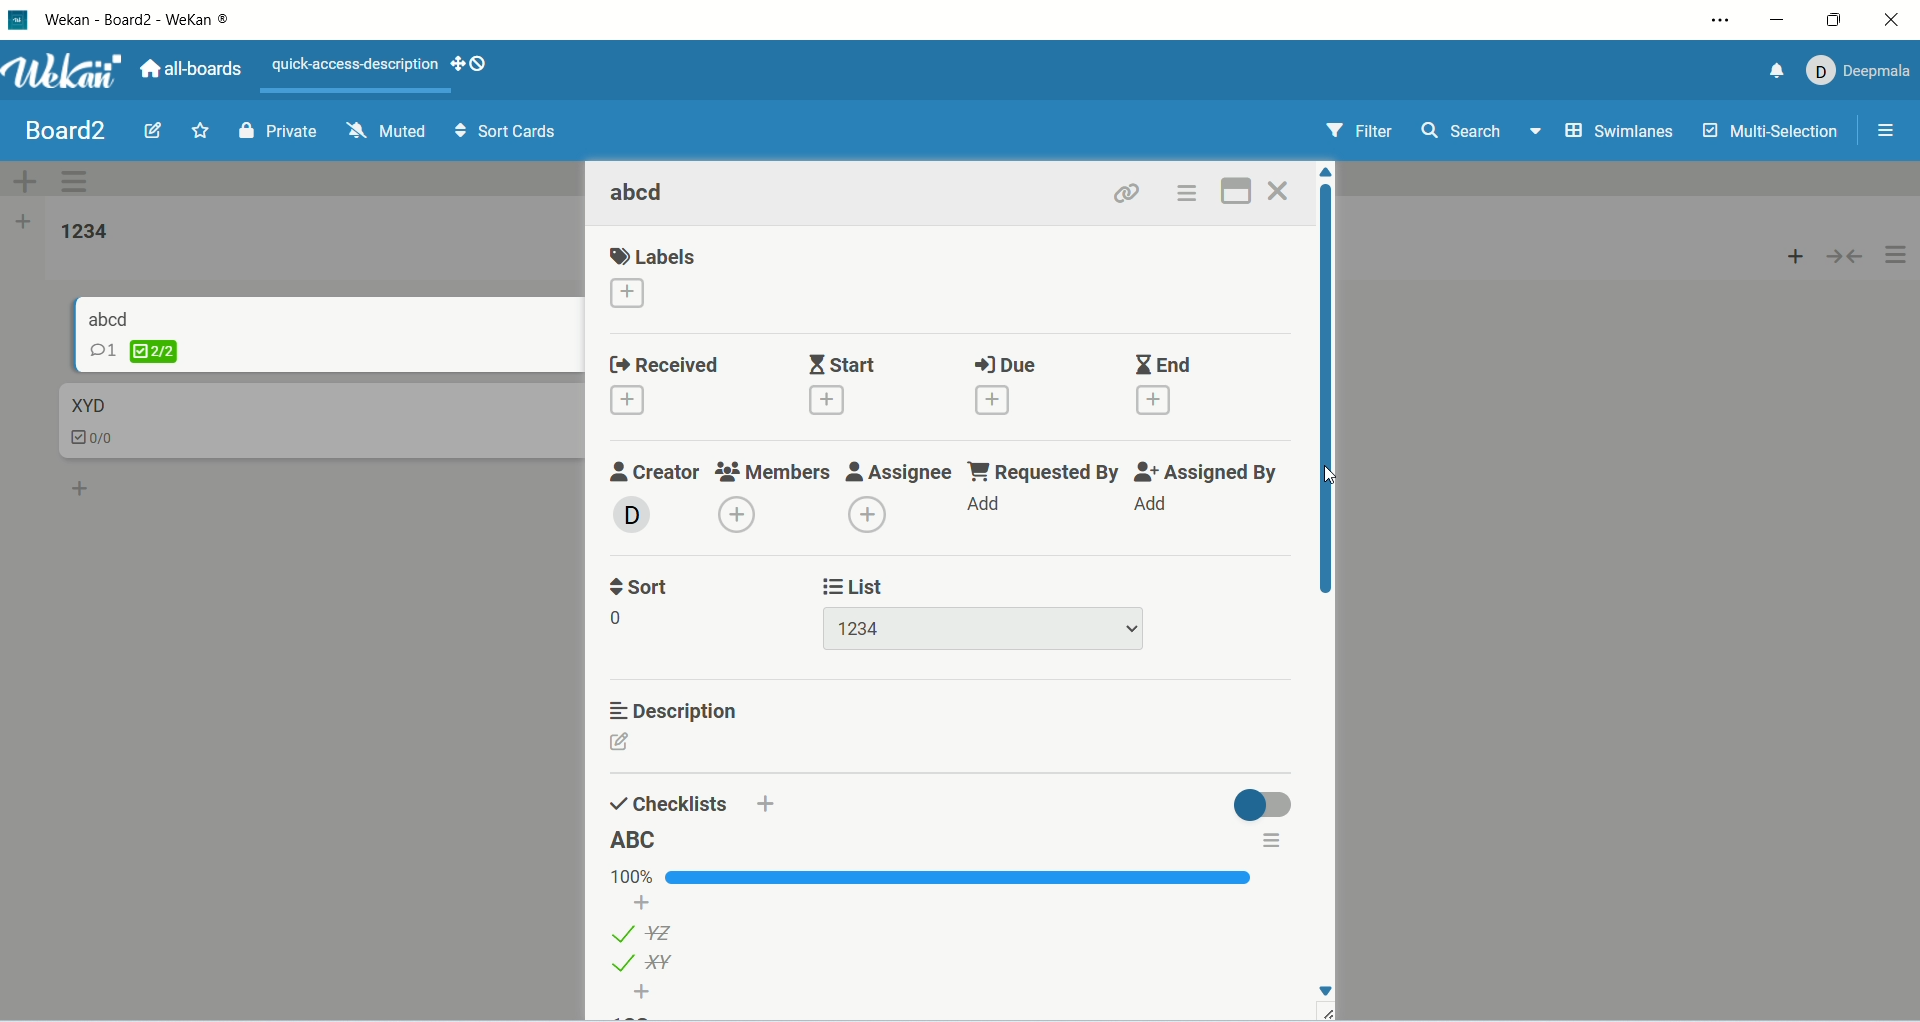 The width and height of the screenshot is (1920, 1022). I want to click on add, so click(987, 501).